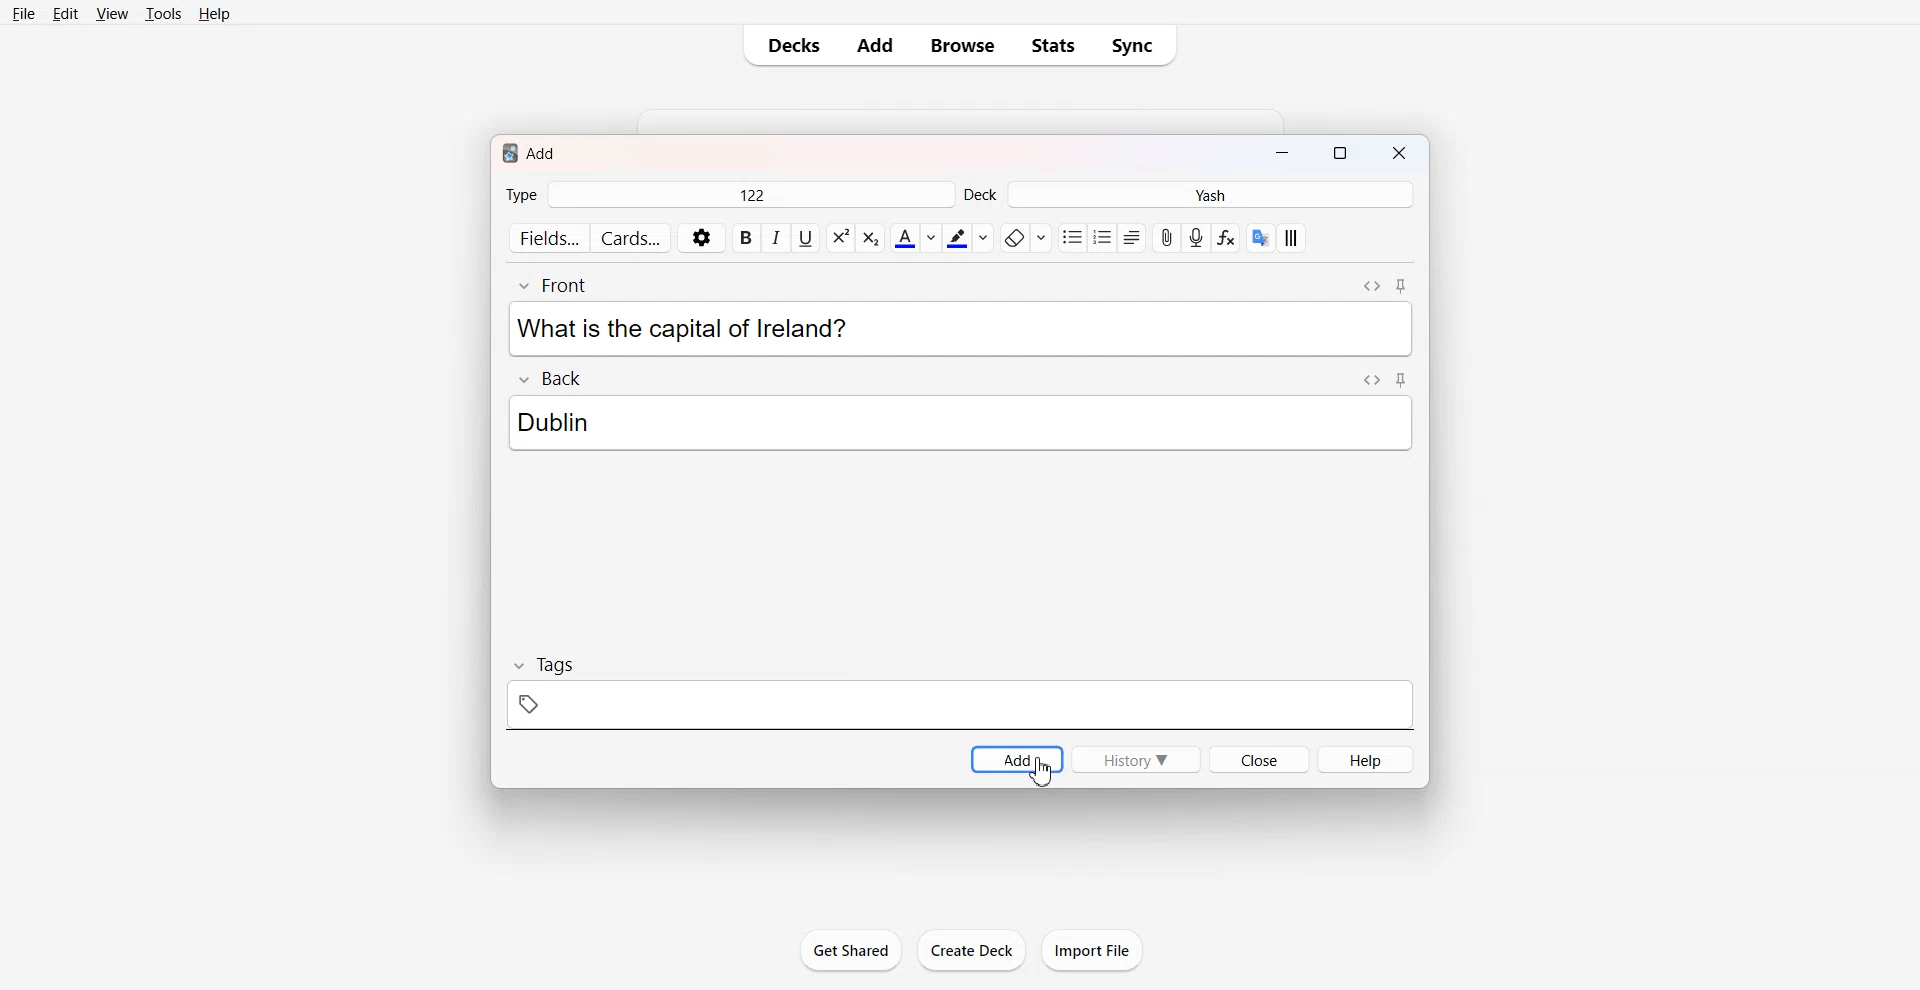 This screenshot has height=990, width=1920. What do you see at coordinates (548, 377) in the screenshot?
I see `Back` at bounding box center [548, 377].